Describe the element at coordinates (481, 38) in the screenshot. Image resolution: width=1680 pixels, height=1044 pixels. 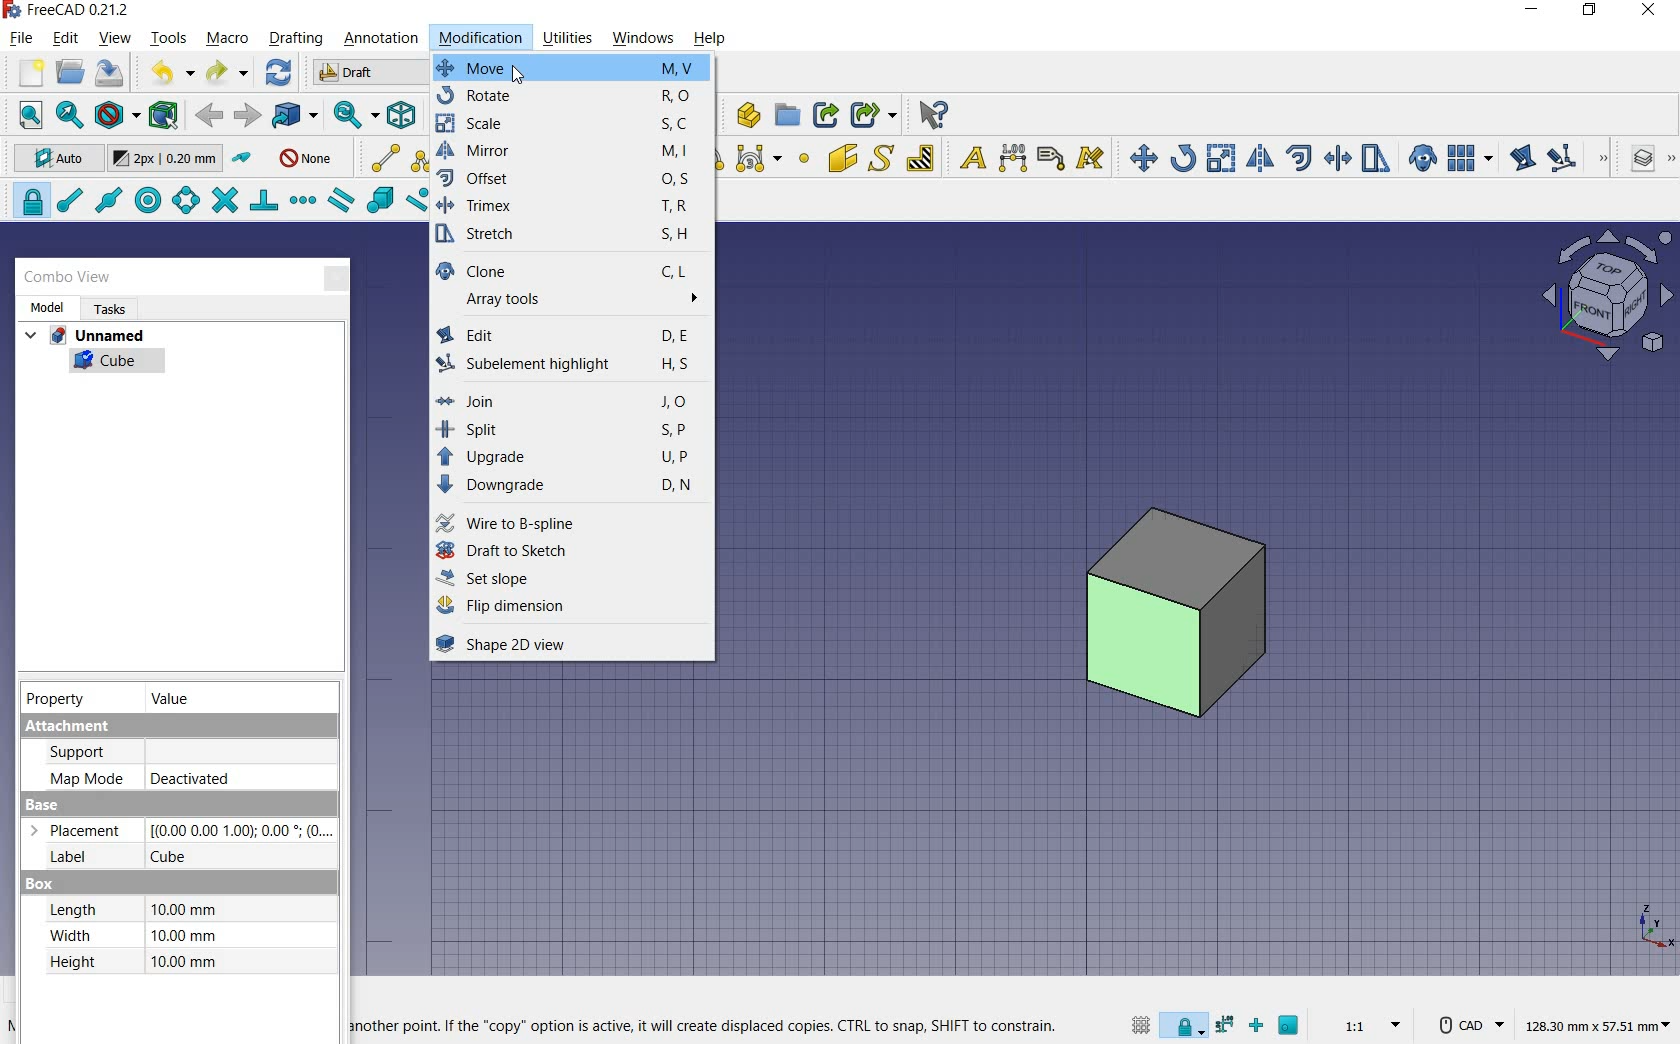
I see `modification` at that location.